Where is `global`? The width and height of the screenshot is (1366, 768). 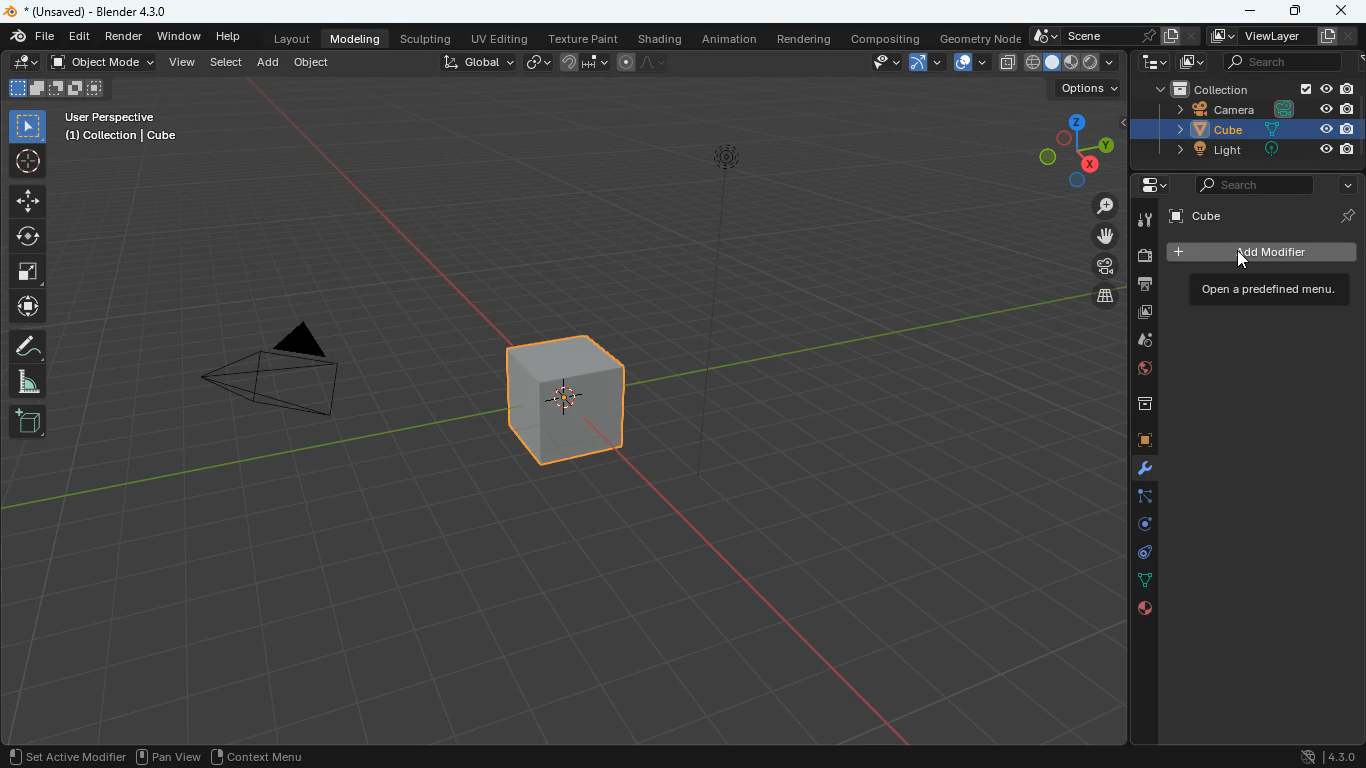
global is located at coordinates (477, 64).